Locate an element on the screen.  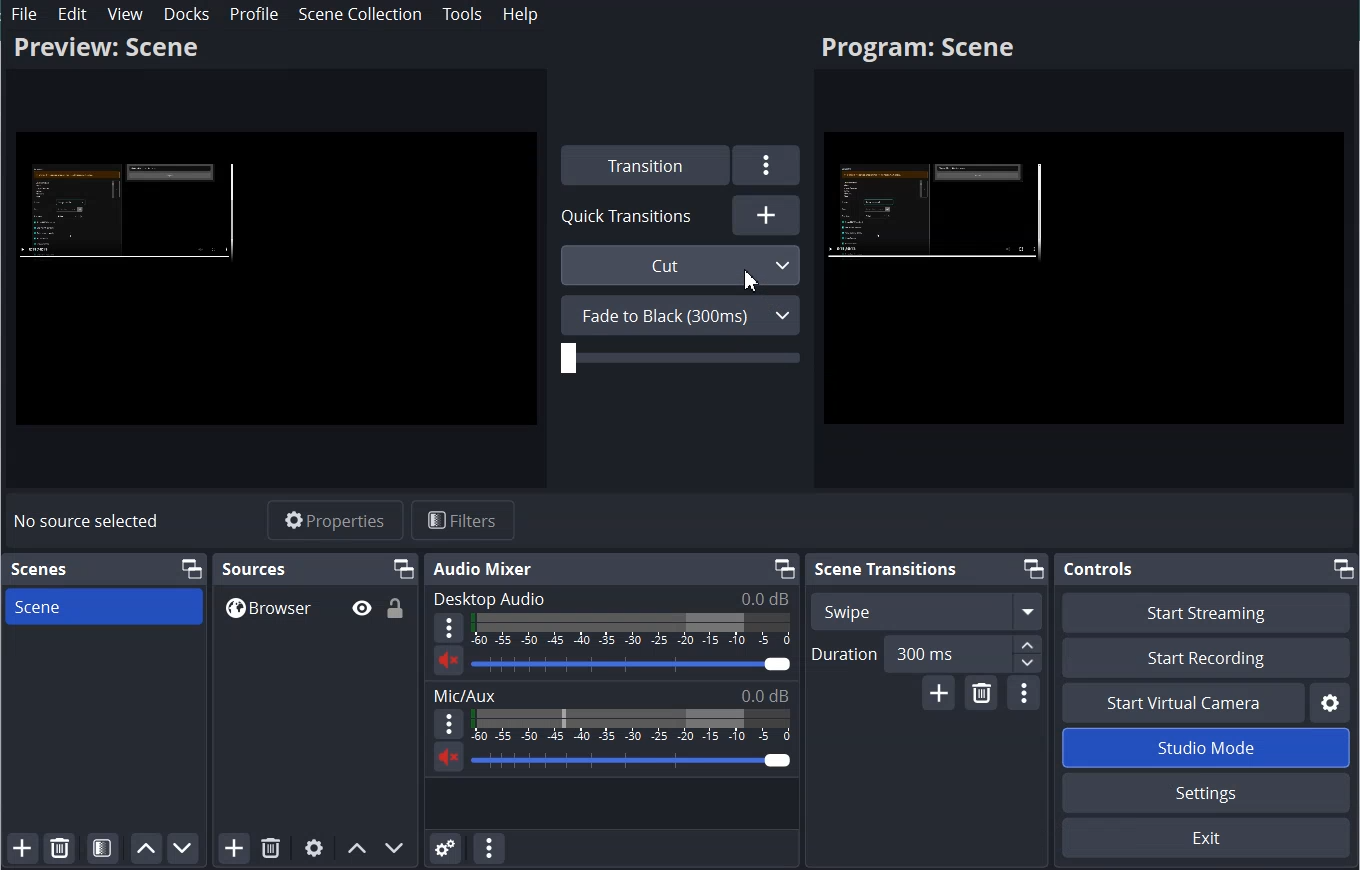
Program: Scene is located at coordinates (917, 50).